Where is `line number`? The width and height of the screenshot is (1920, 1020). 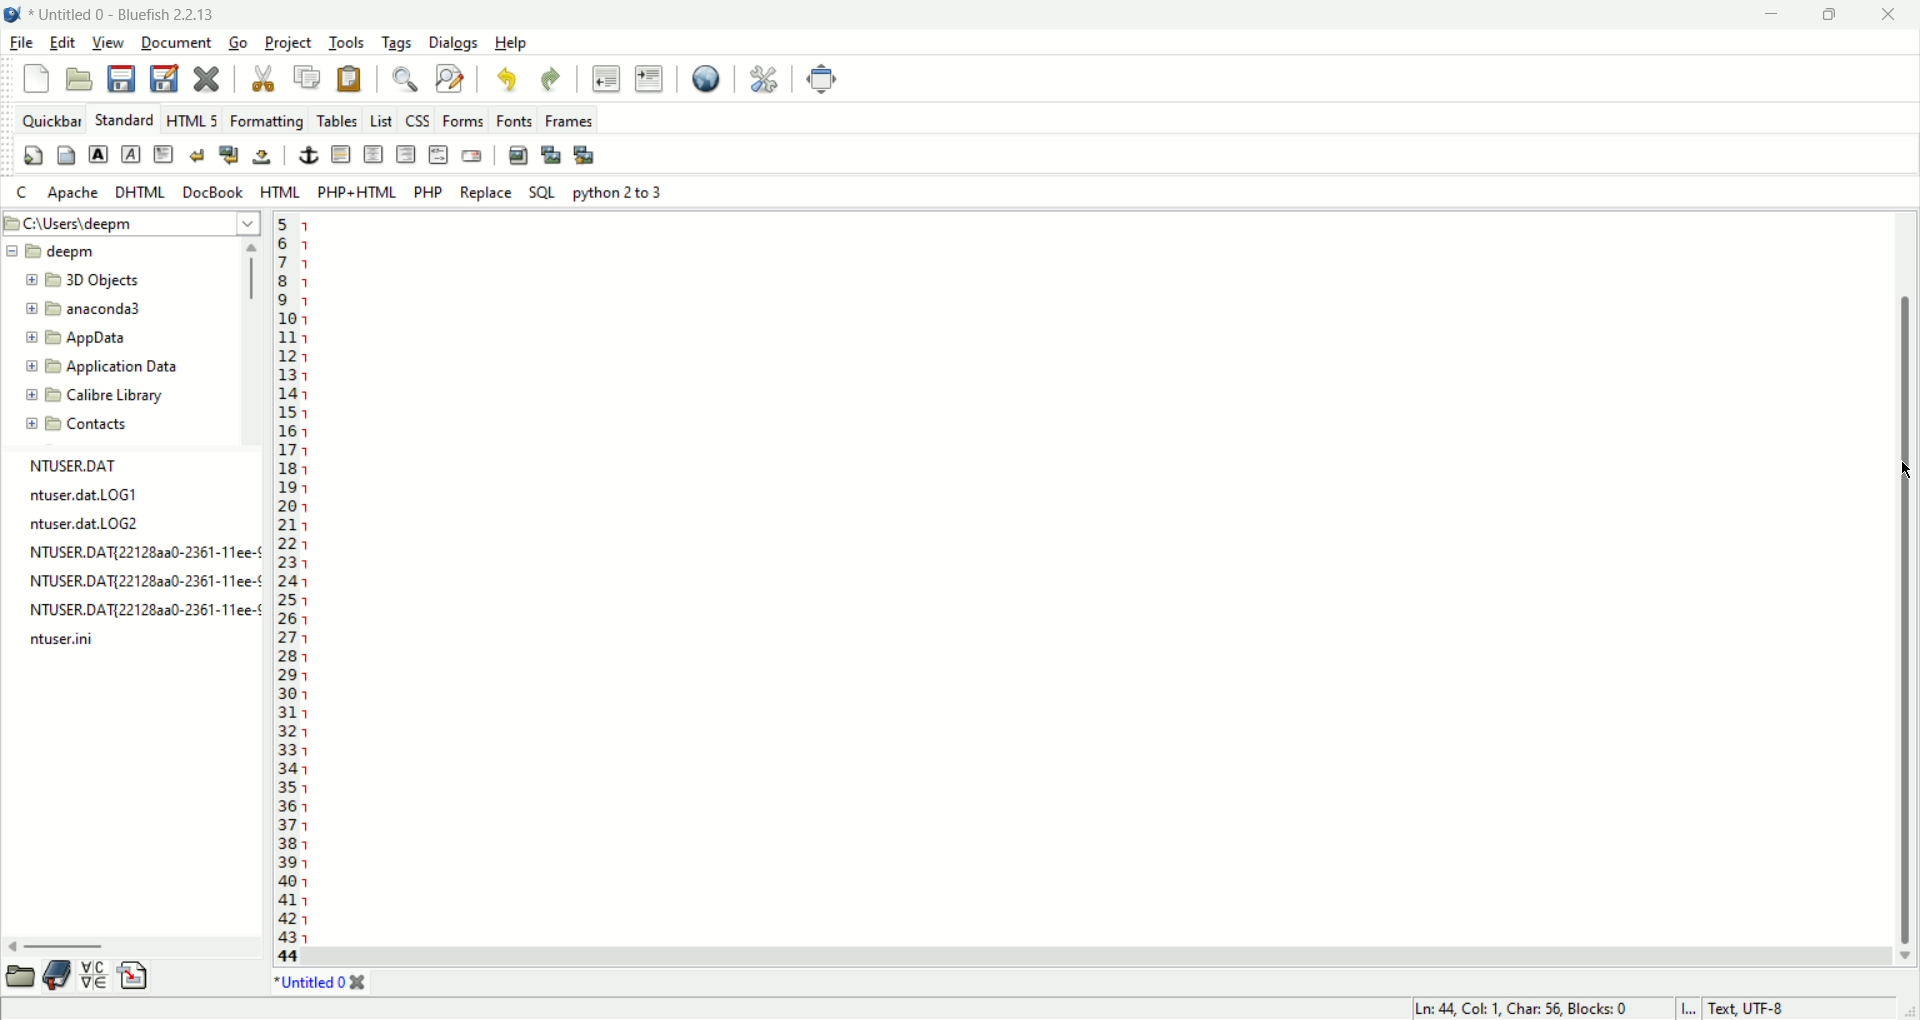
line number is located at coordinates (286, 590).